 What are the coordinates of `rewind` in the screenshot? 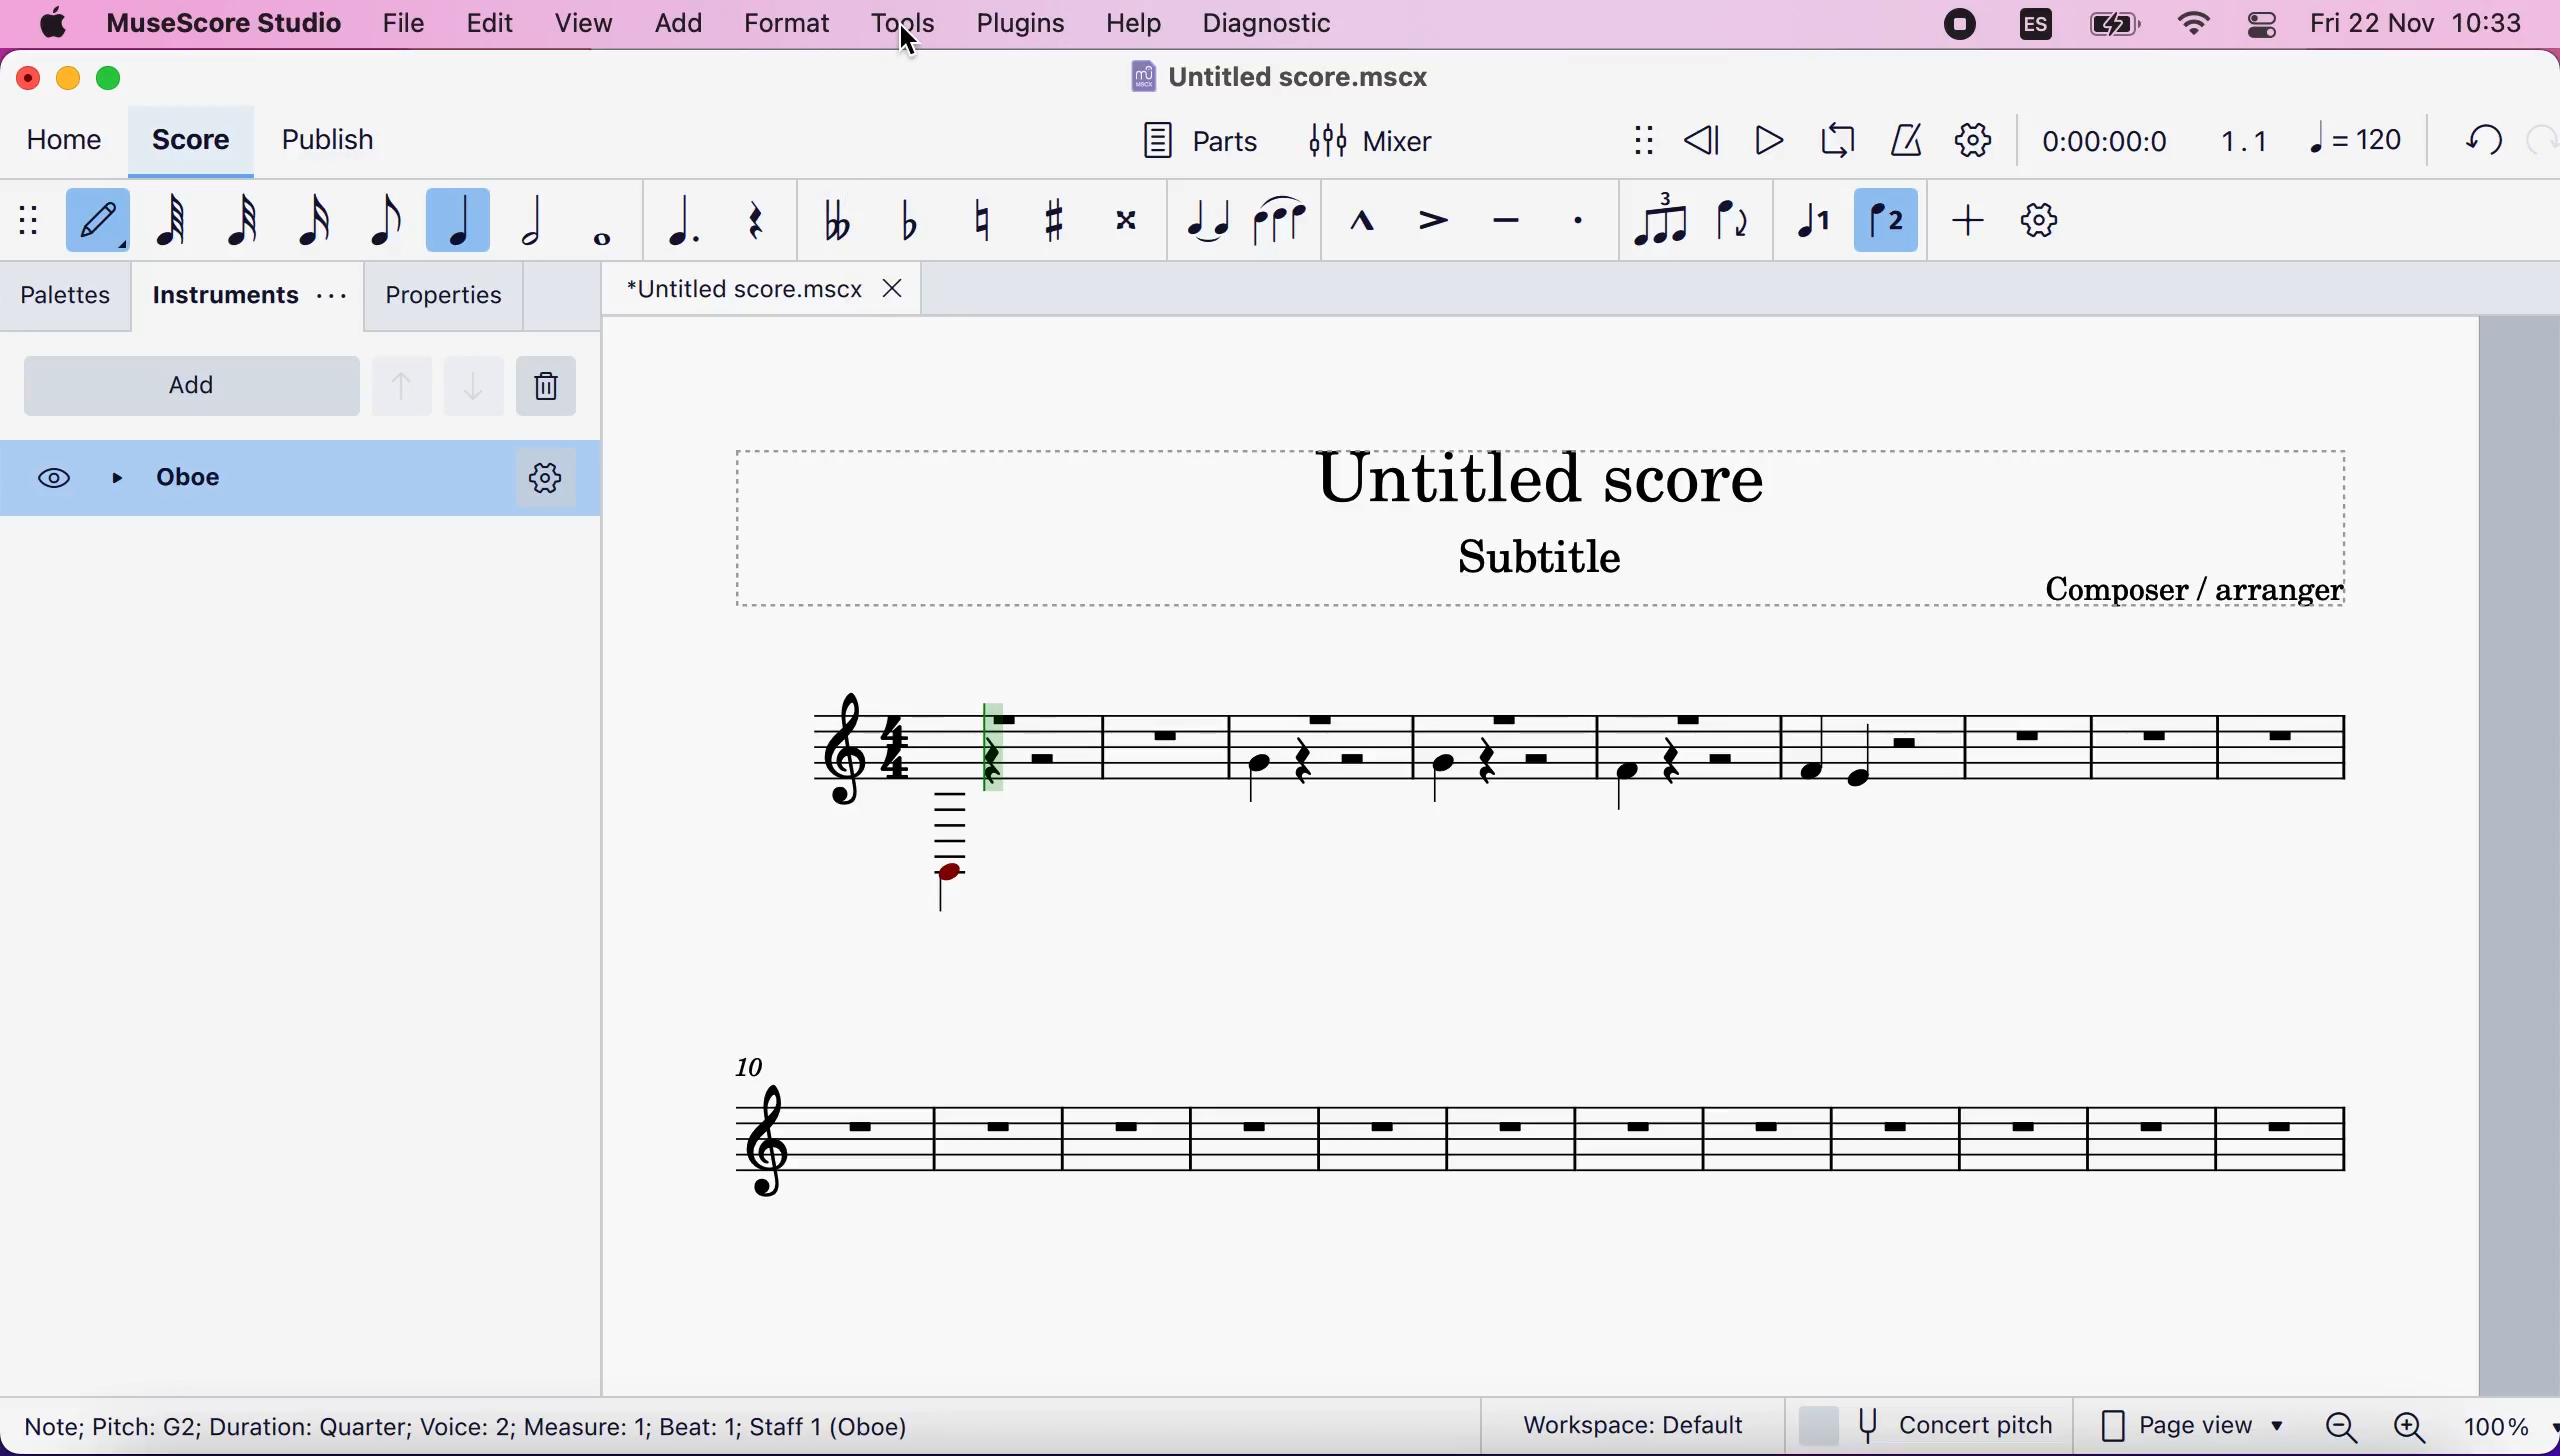 It's located at (1699, 138).